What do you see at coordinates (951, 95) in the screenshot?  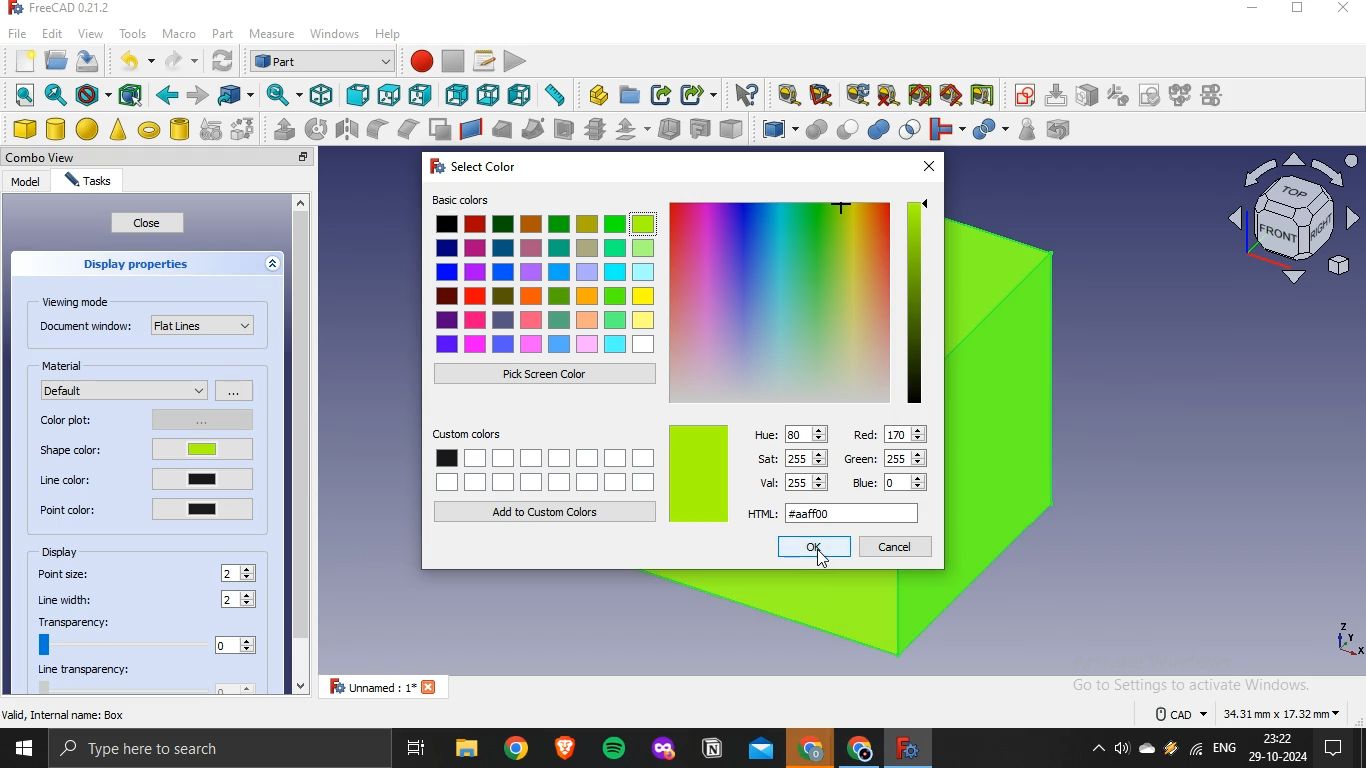 I see `toggle 3d` at bounding box center [951, 95].